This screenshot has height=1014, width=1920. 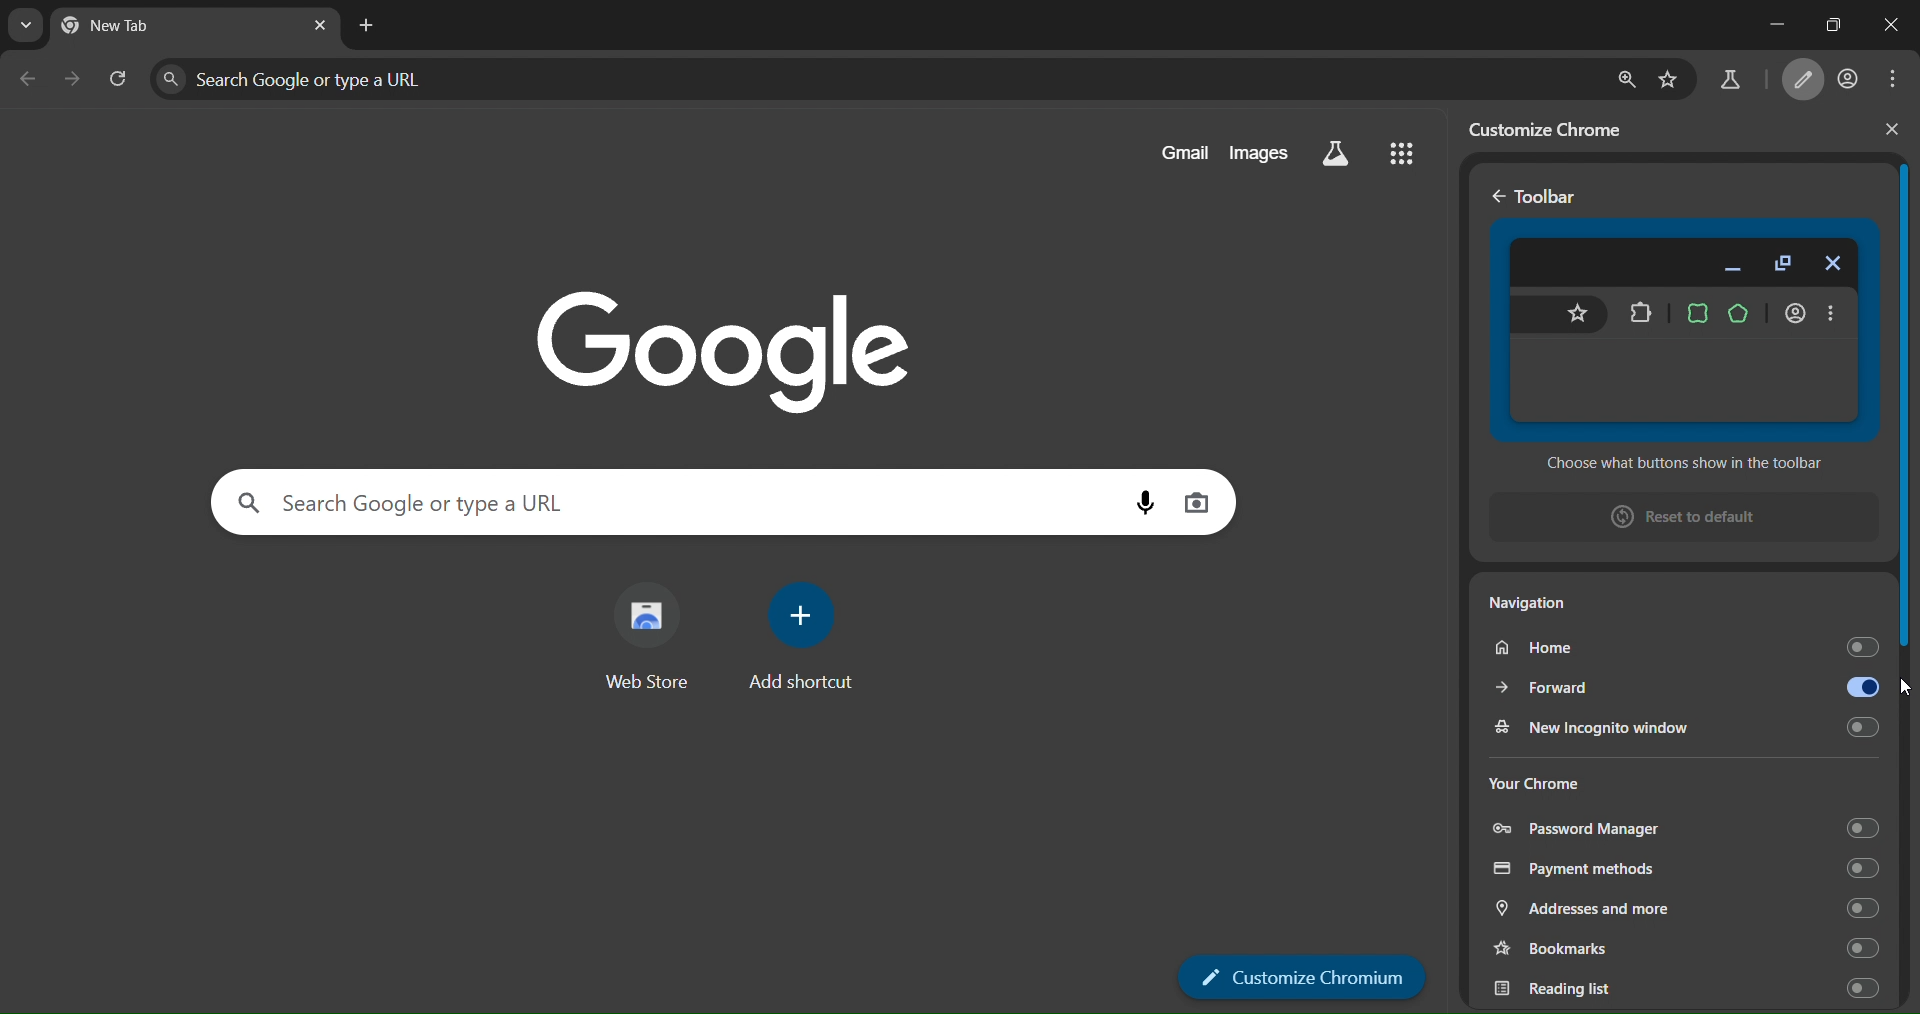 I want to click on new tab, so click(x=367, y=26).